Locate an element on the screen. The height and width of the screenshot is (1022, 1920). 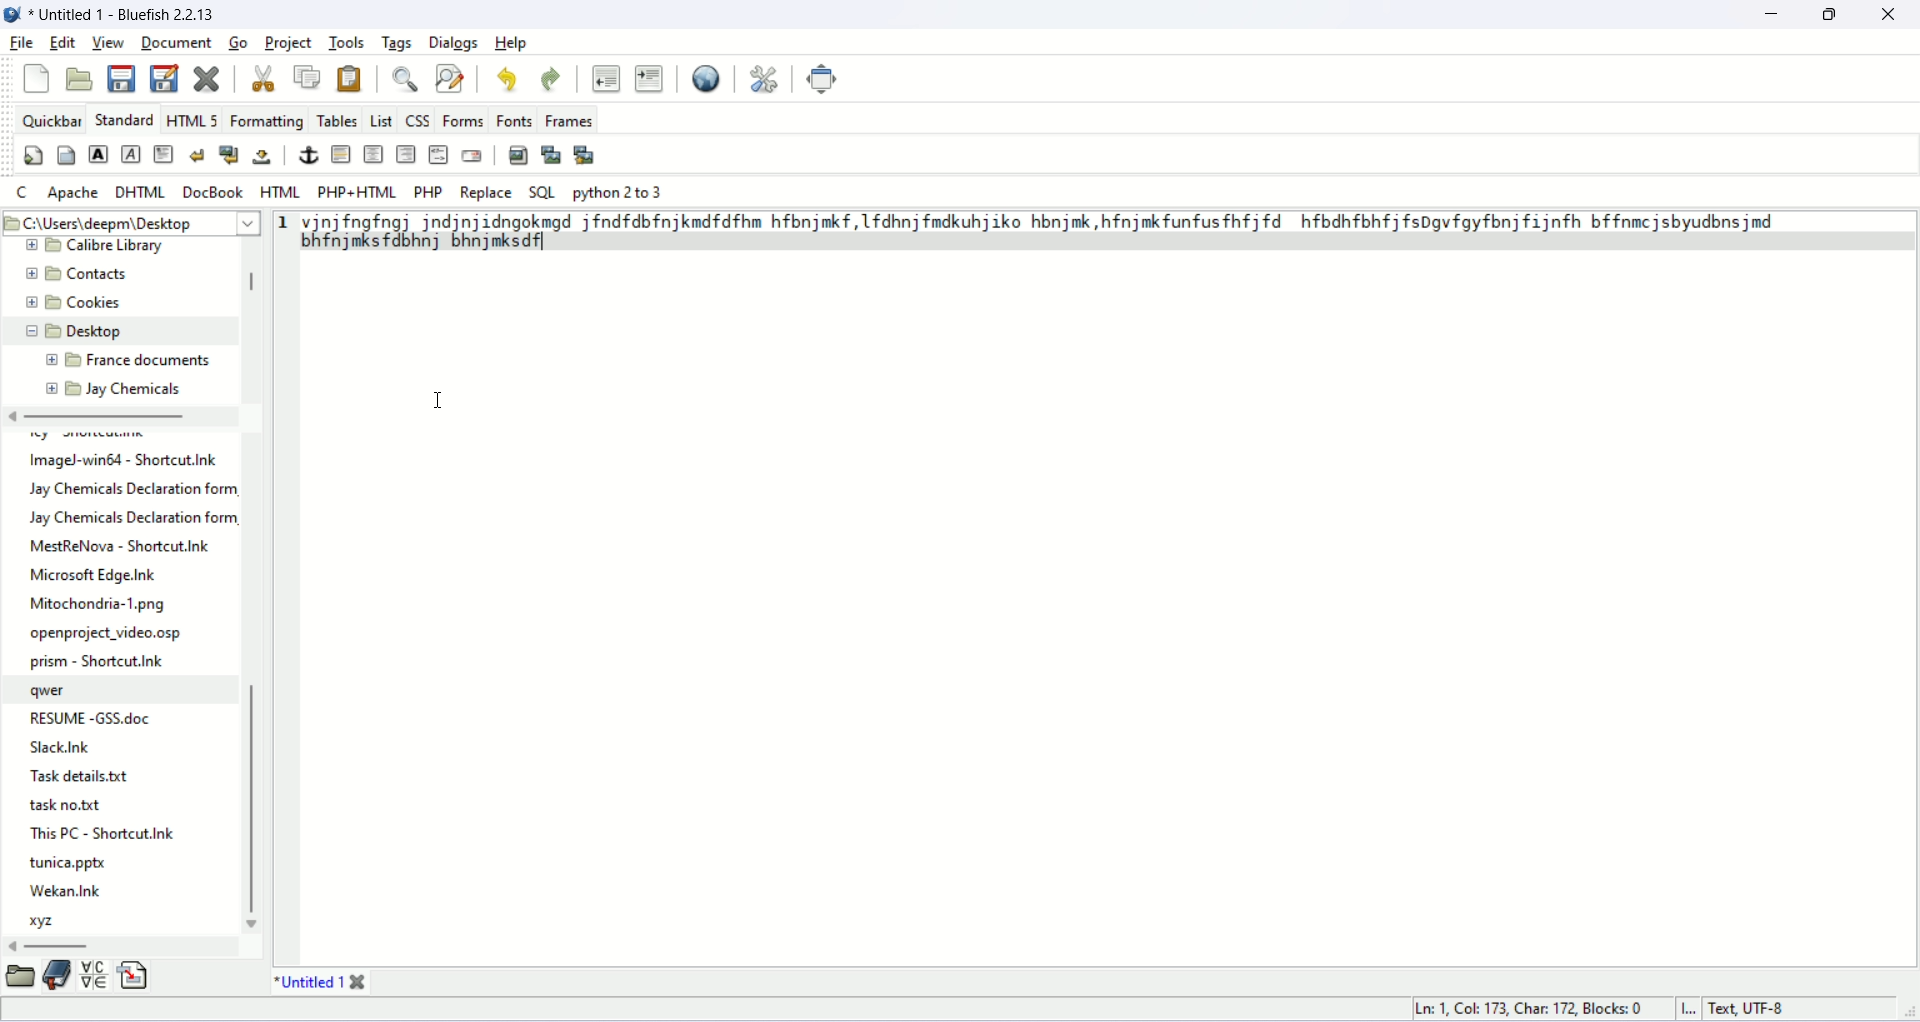
pyhton 2 to 3 is located at coordinates (620, 193).